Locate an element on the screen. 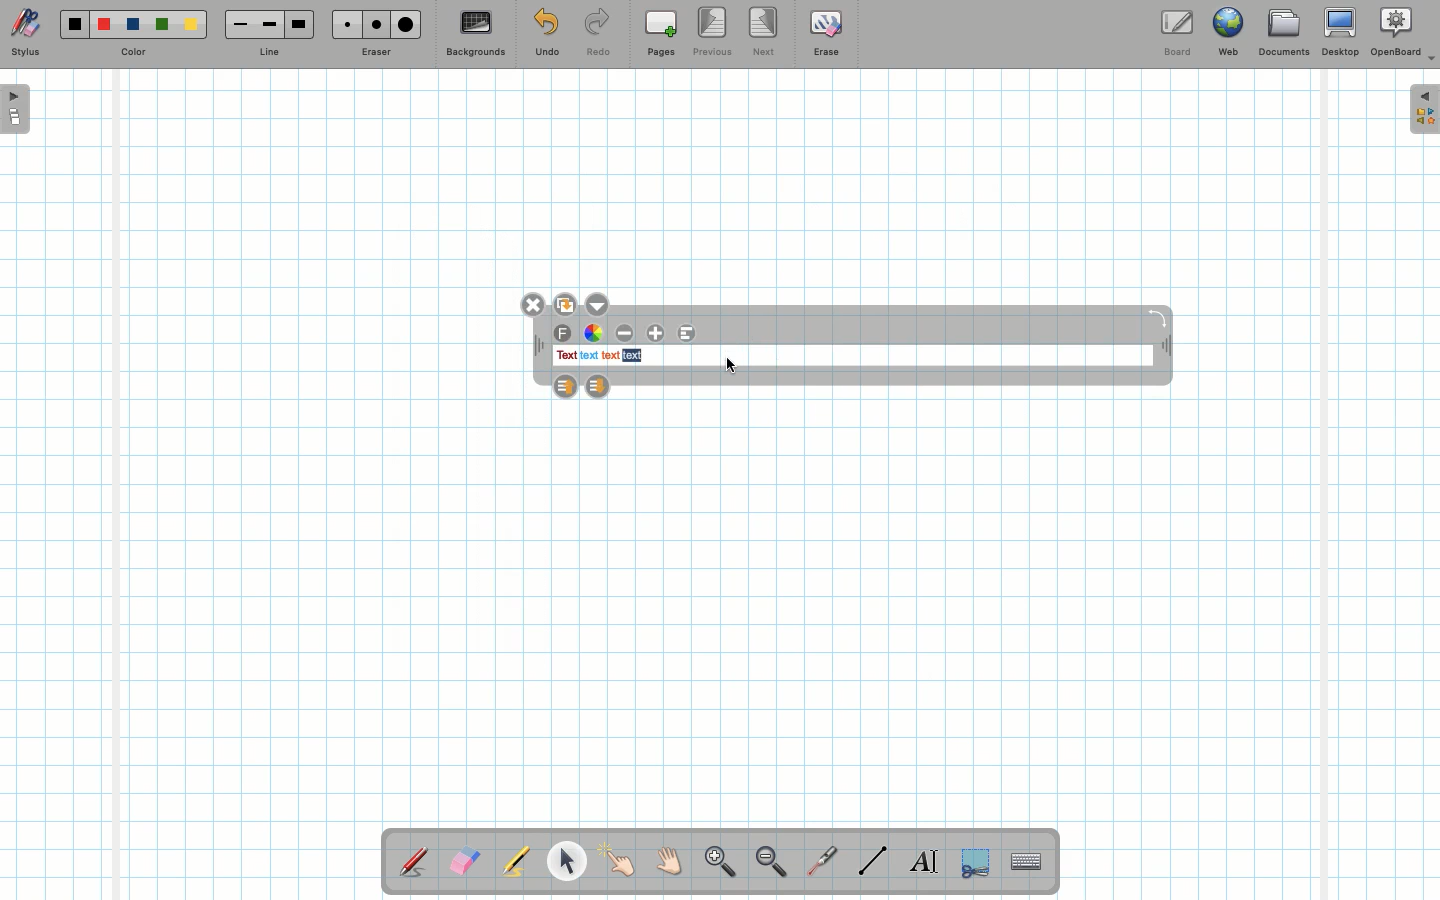 The image size is (1440, 900). Blue is located at coordinates (134, 25).